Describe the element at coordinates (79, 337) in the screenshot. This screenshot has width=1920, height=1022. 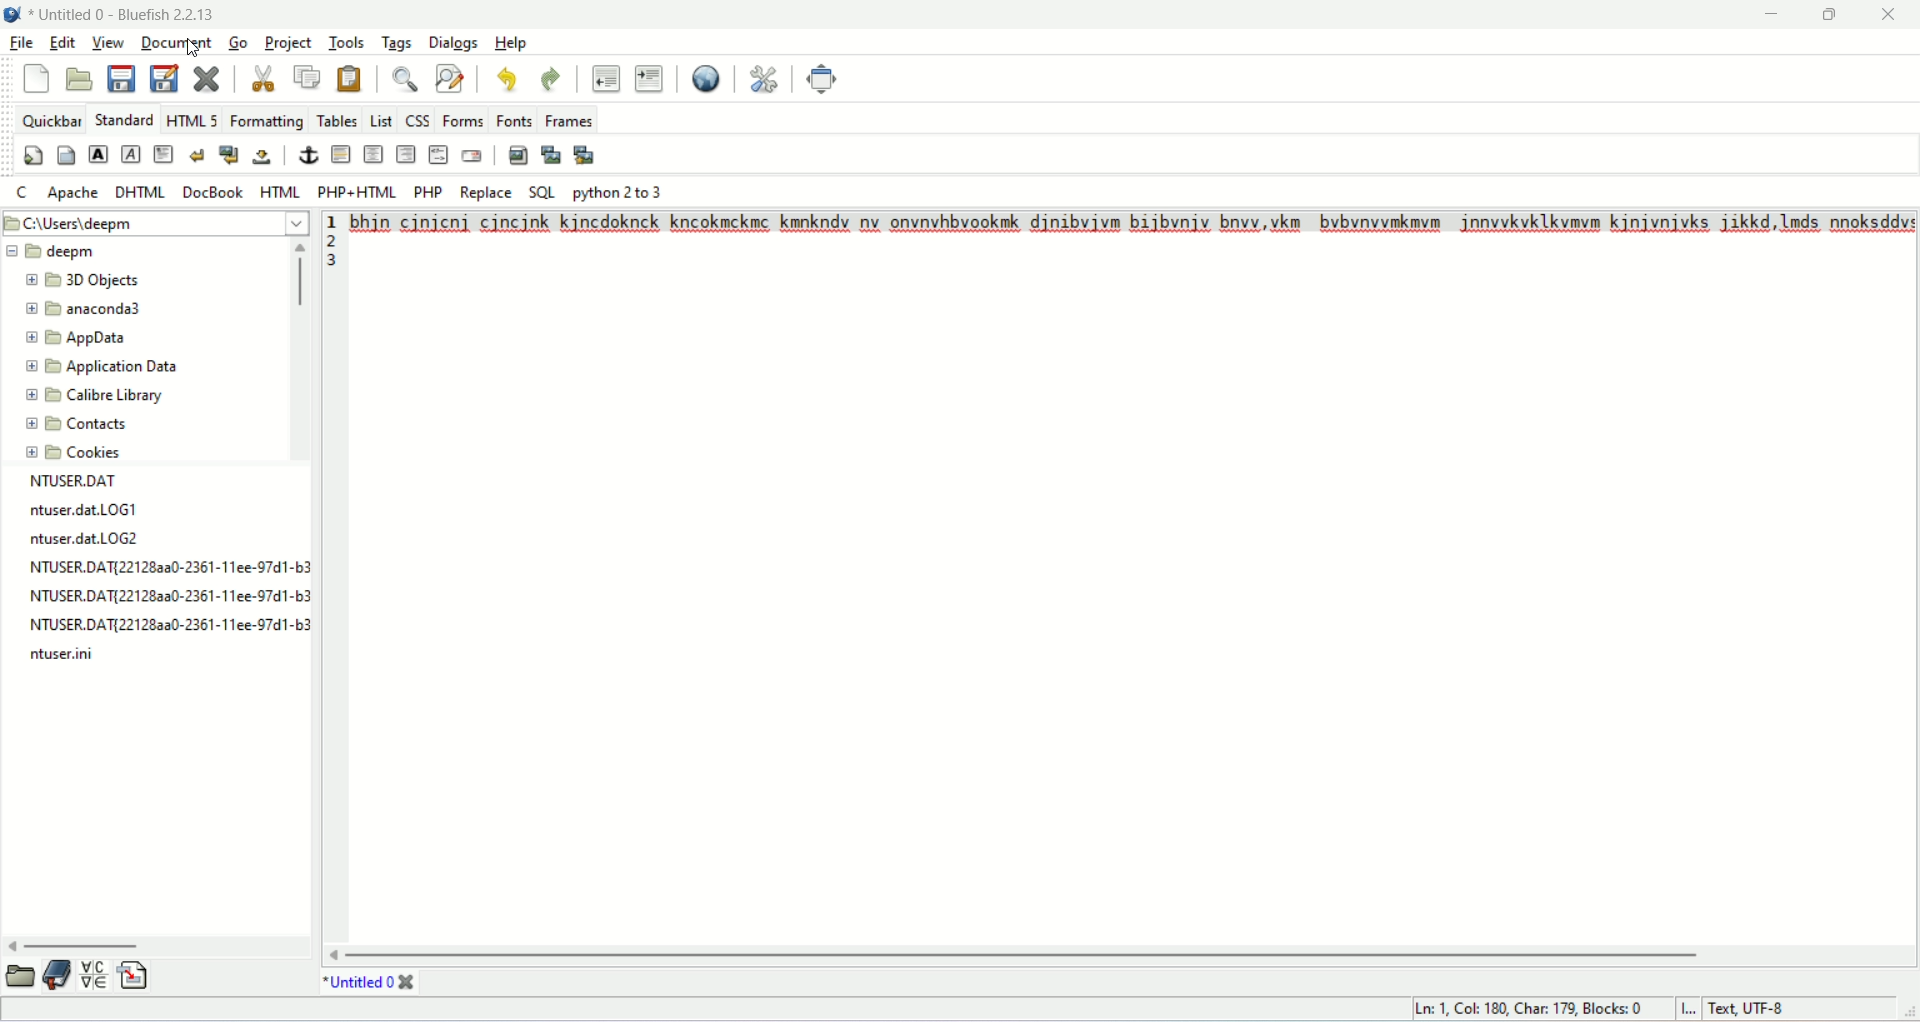
I see `appdata` at that location.